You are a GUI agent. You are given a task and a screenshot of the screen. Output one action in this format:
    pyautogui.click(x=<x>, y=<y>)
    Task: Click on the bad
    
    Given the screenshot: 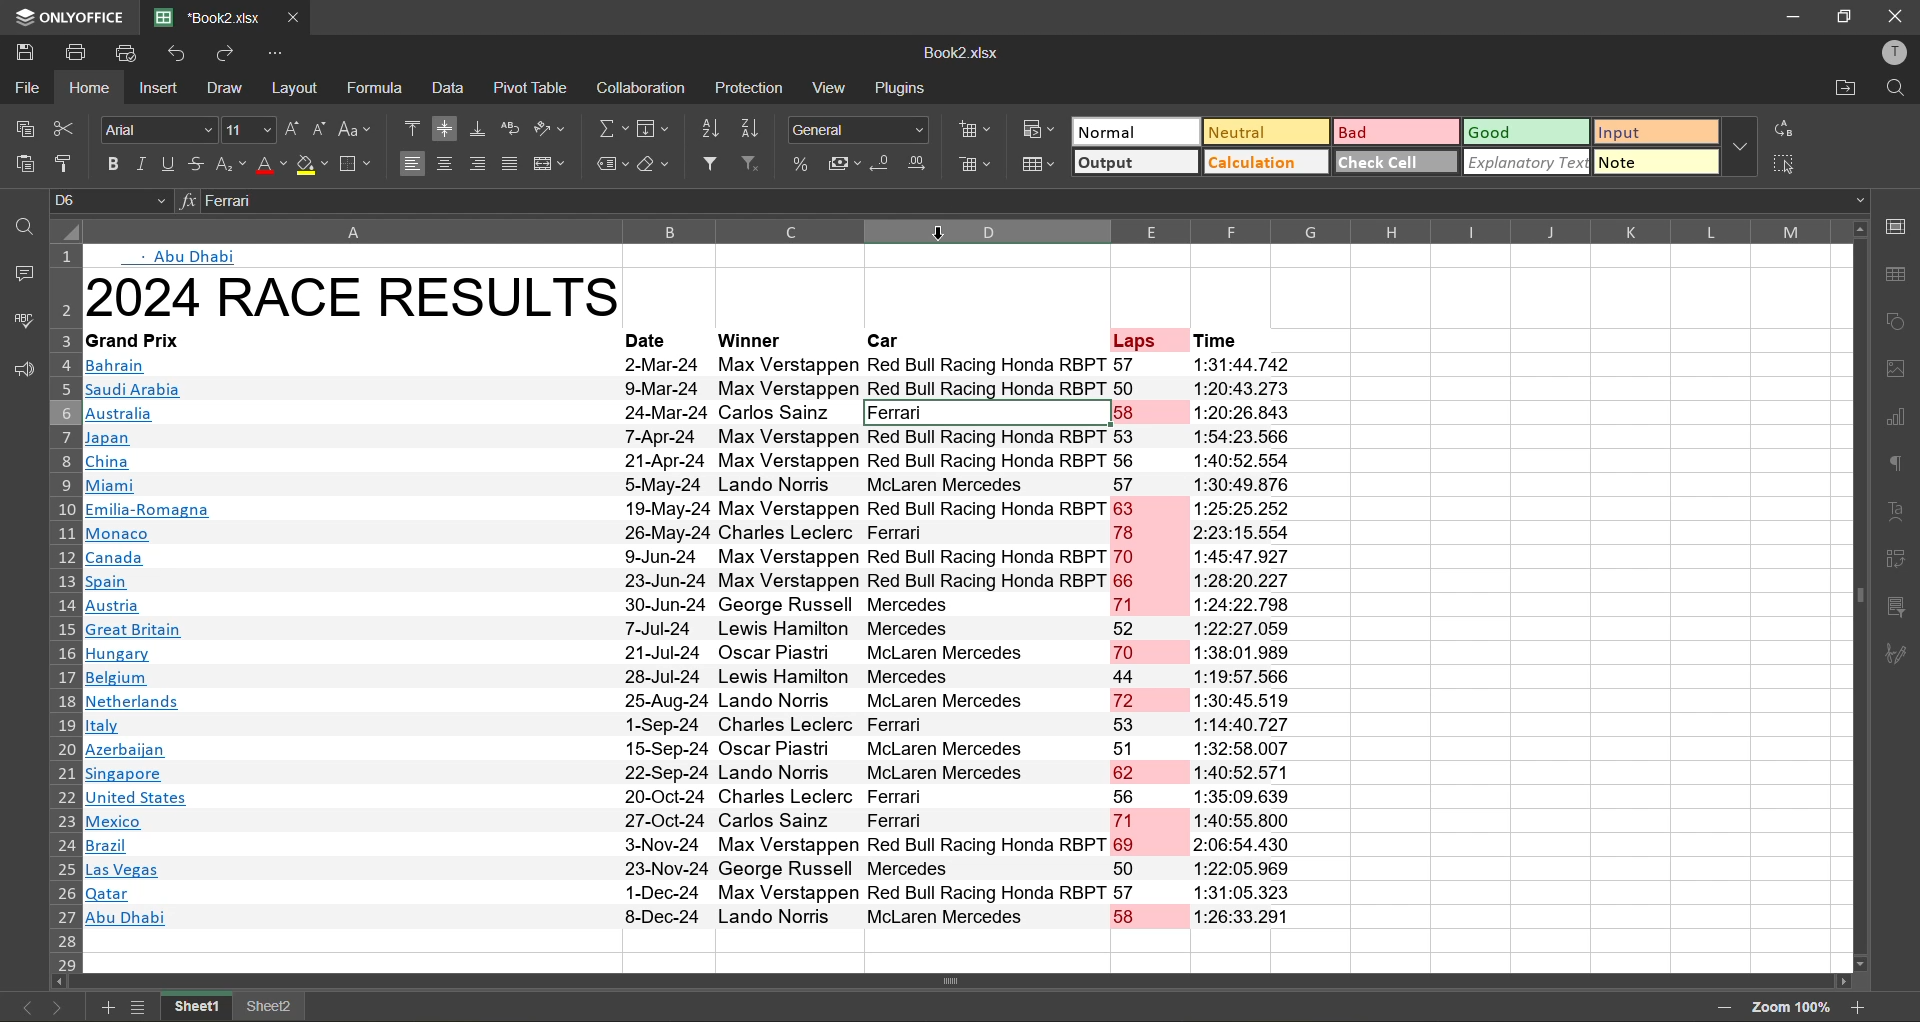 What is the action you would take?
    pyautogui.click(x=1394, y=133)
    